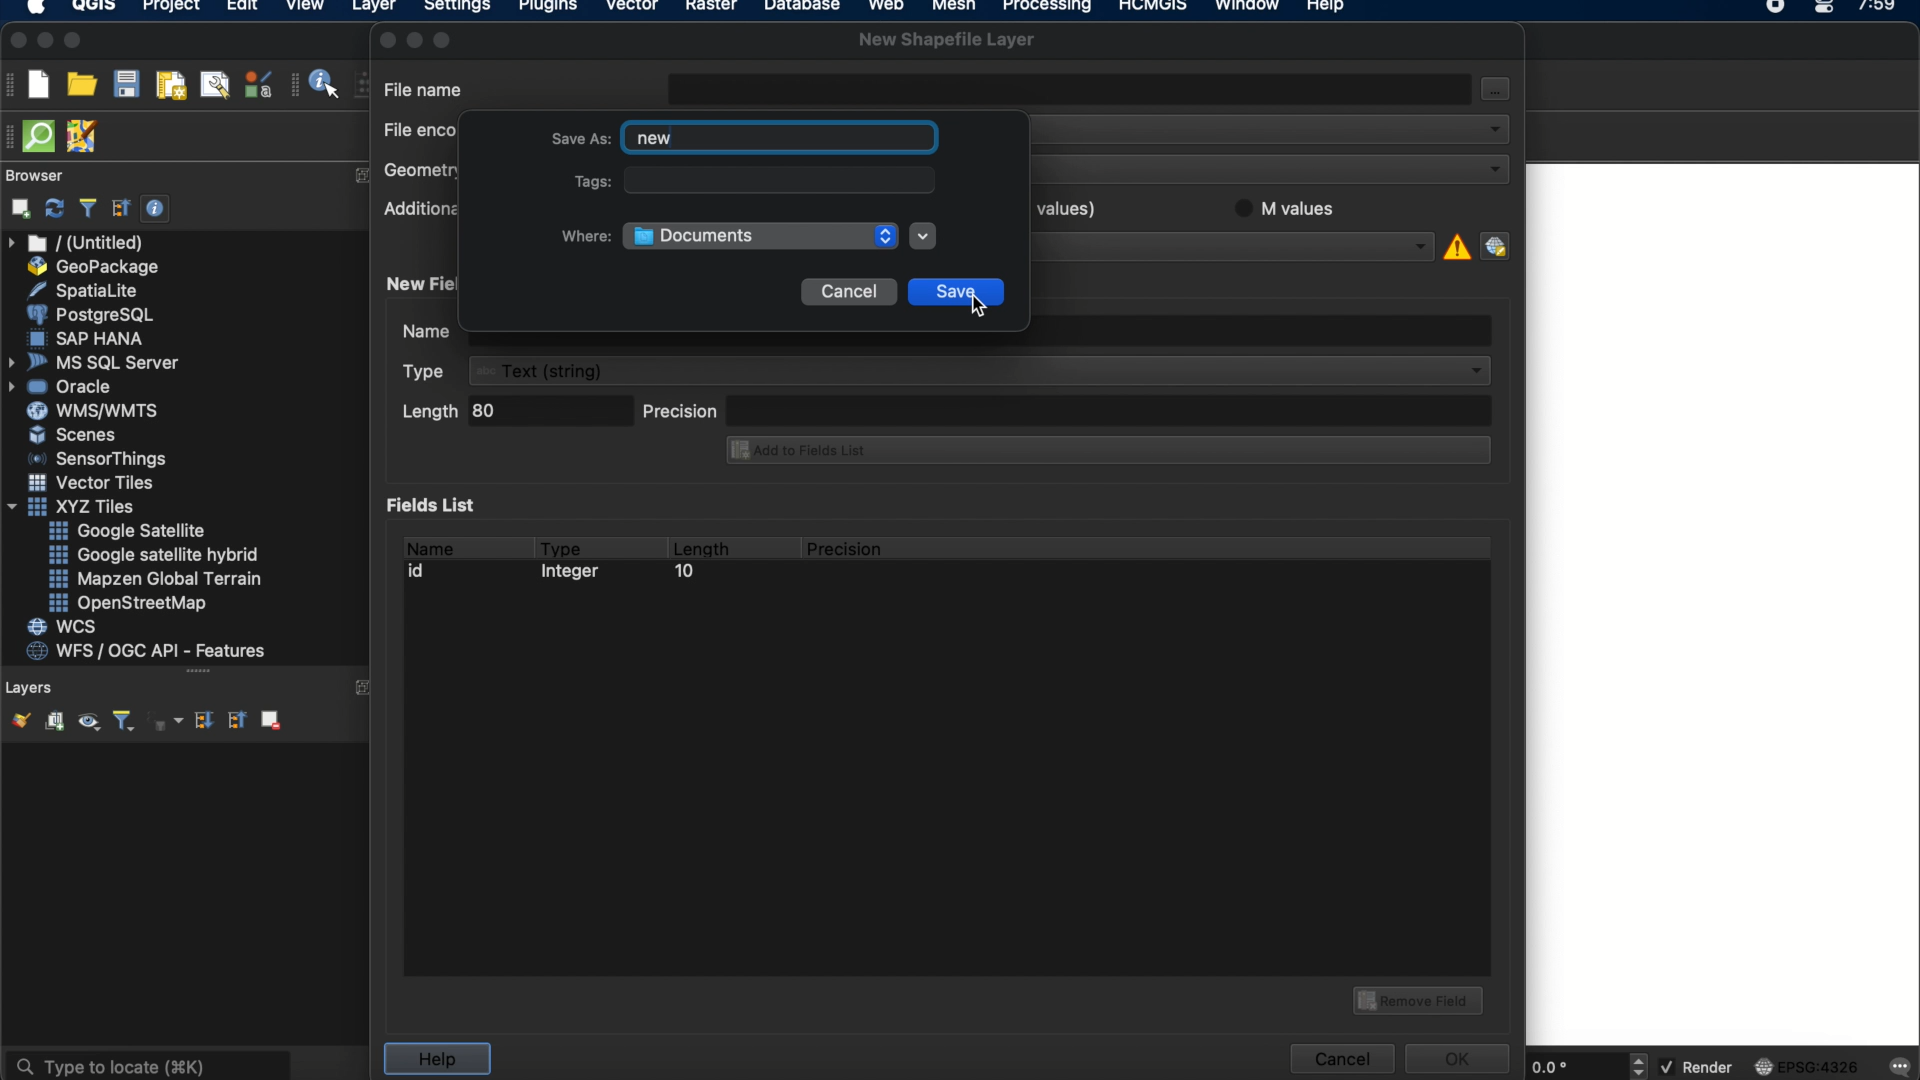 This screenshot has width=1920, height=1080. What do you see at coordinates (1778, 8) in the screenshot?
I see `recorder icon` at bounding box center [1778, 8].